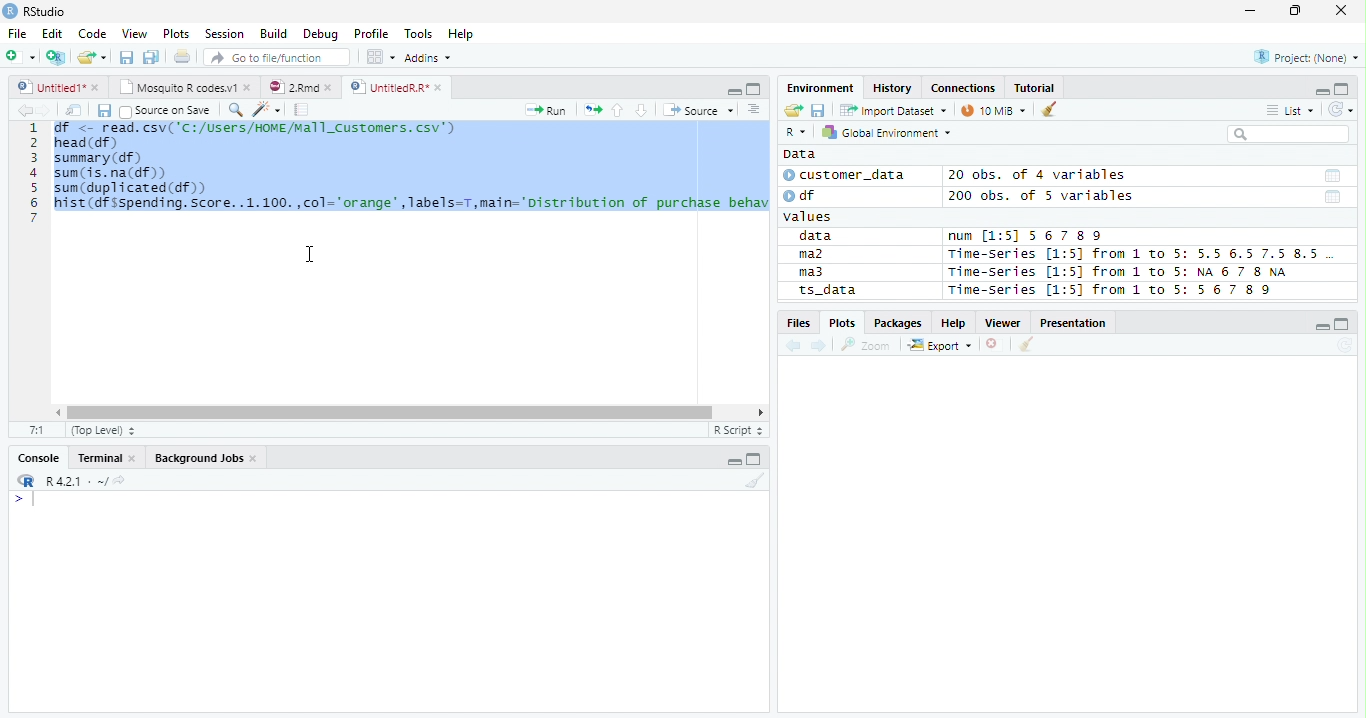 The height and width of the screenshot is (718, 1366). I want to click on Show in new window, so click(75, 110).